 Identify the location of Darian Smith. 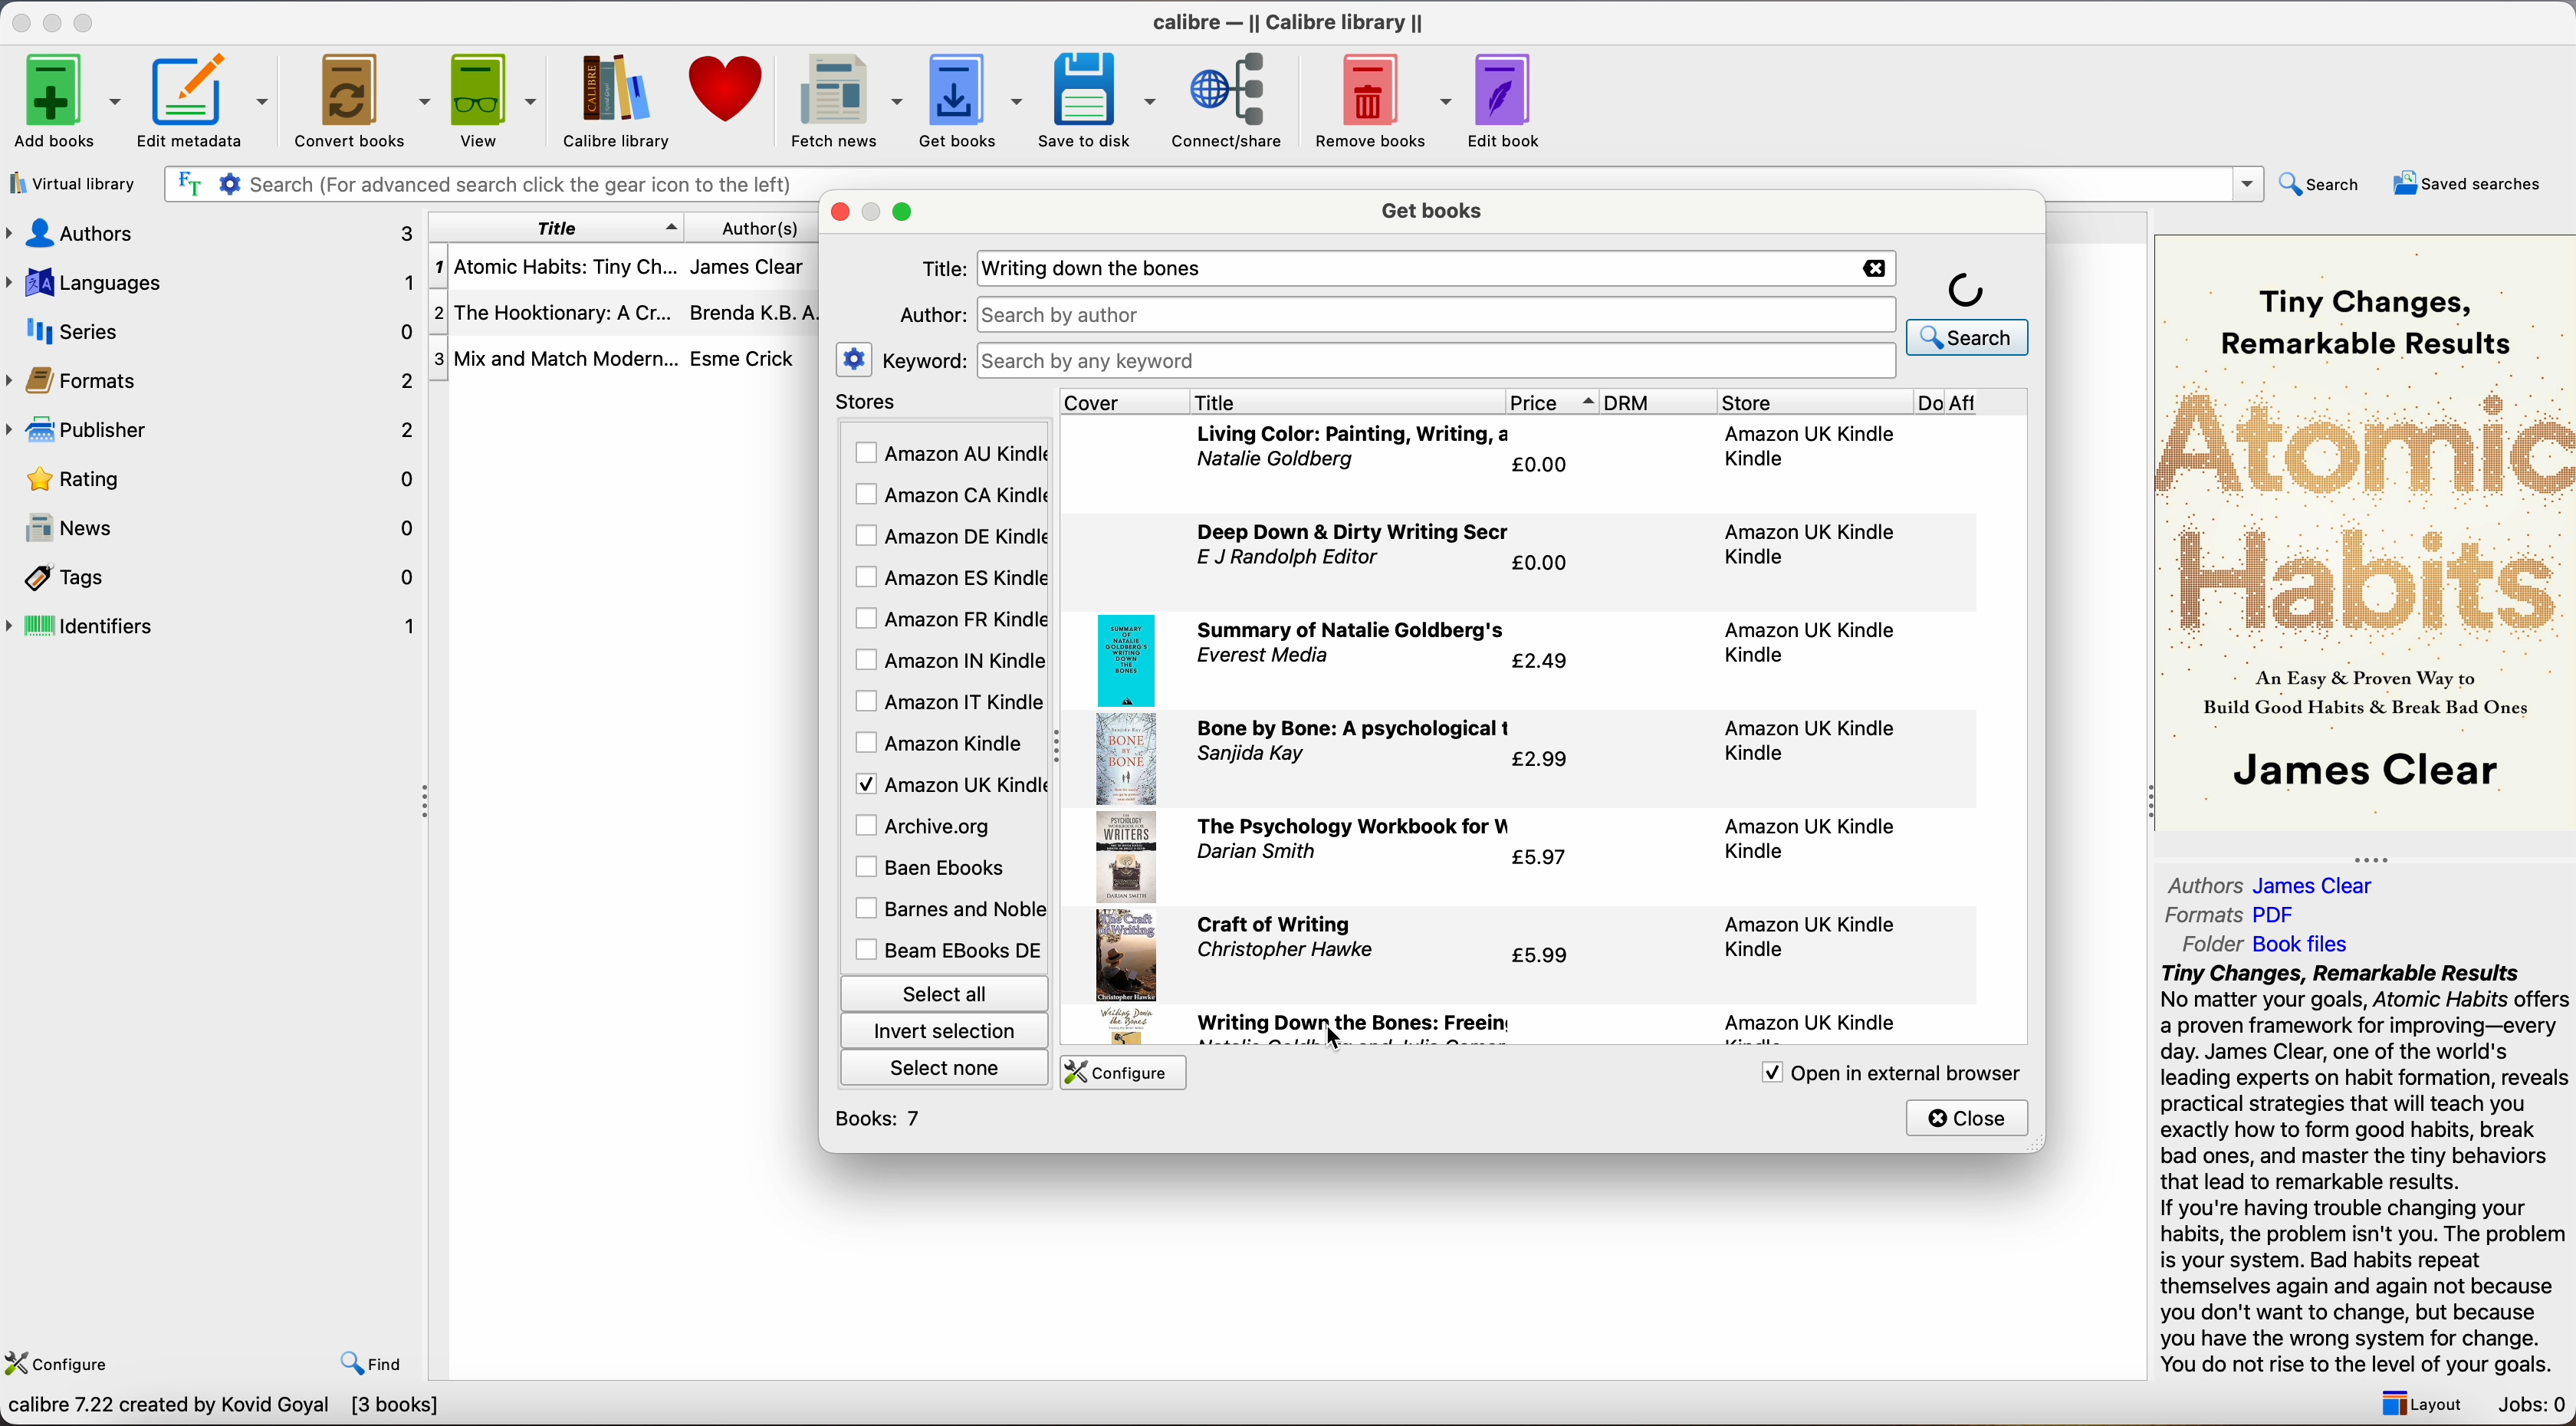
(1258, 856).